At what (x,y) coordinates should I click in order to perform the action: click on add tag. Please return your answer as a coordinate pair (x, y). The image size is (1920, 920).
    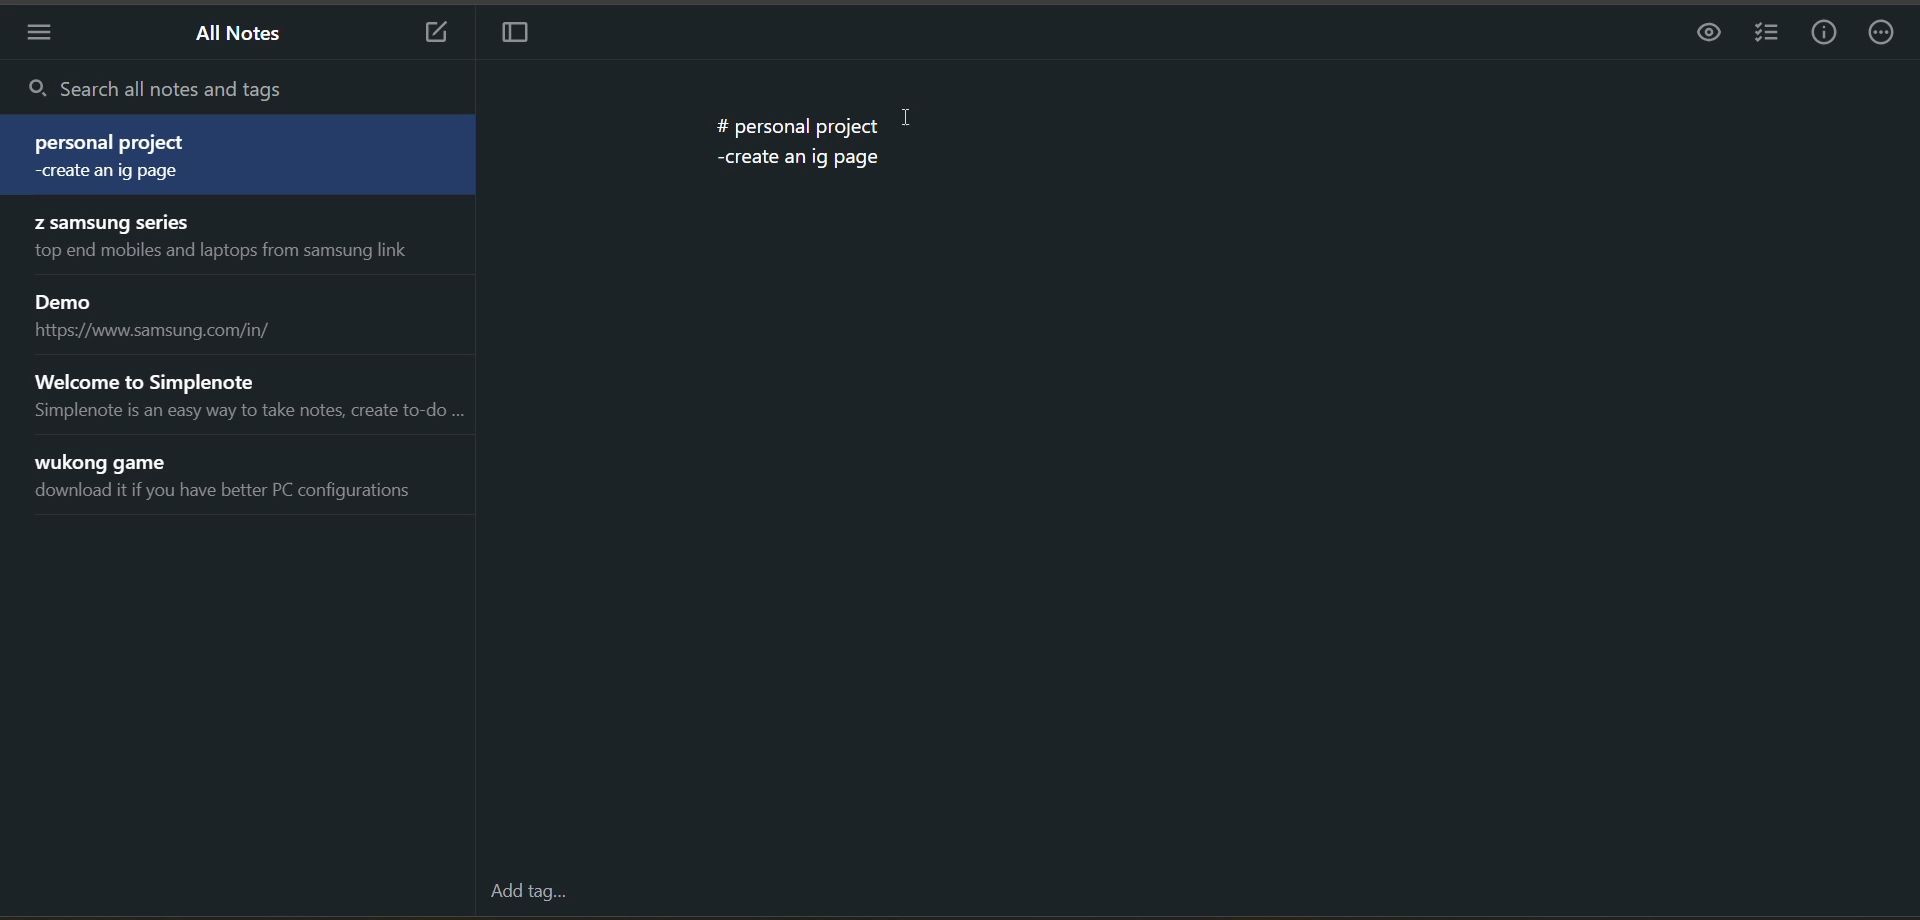
    Looking at the image, I should click on (527, 894).